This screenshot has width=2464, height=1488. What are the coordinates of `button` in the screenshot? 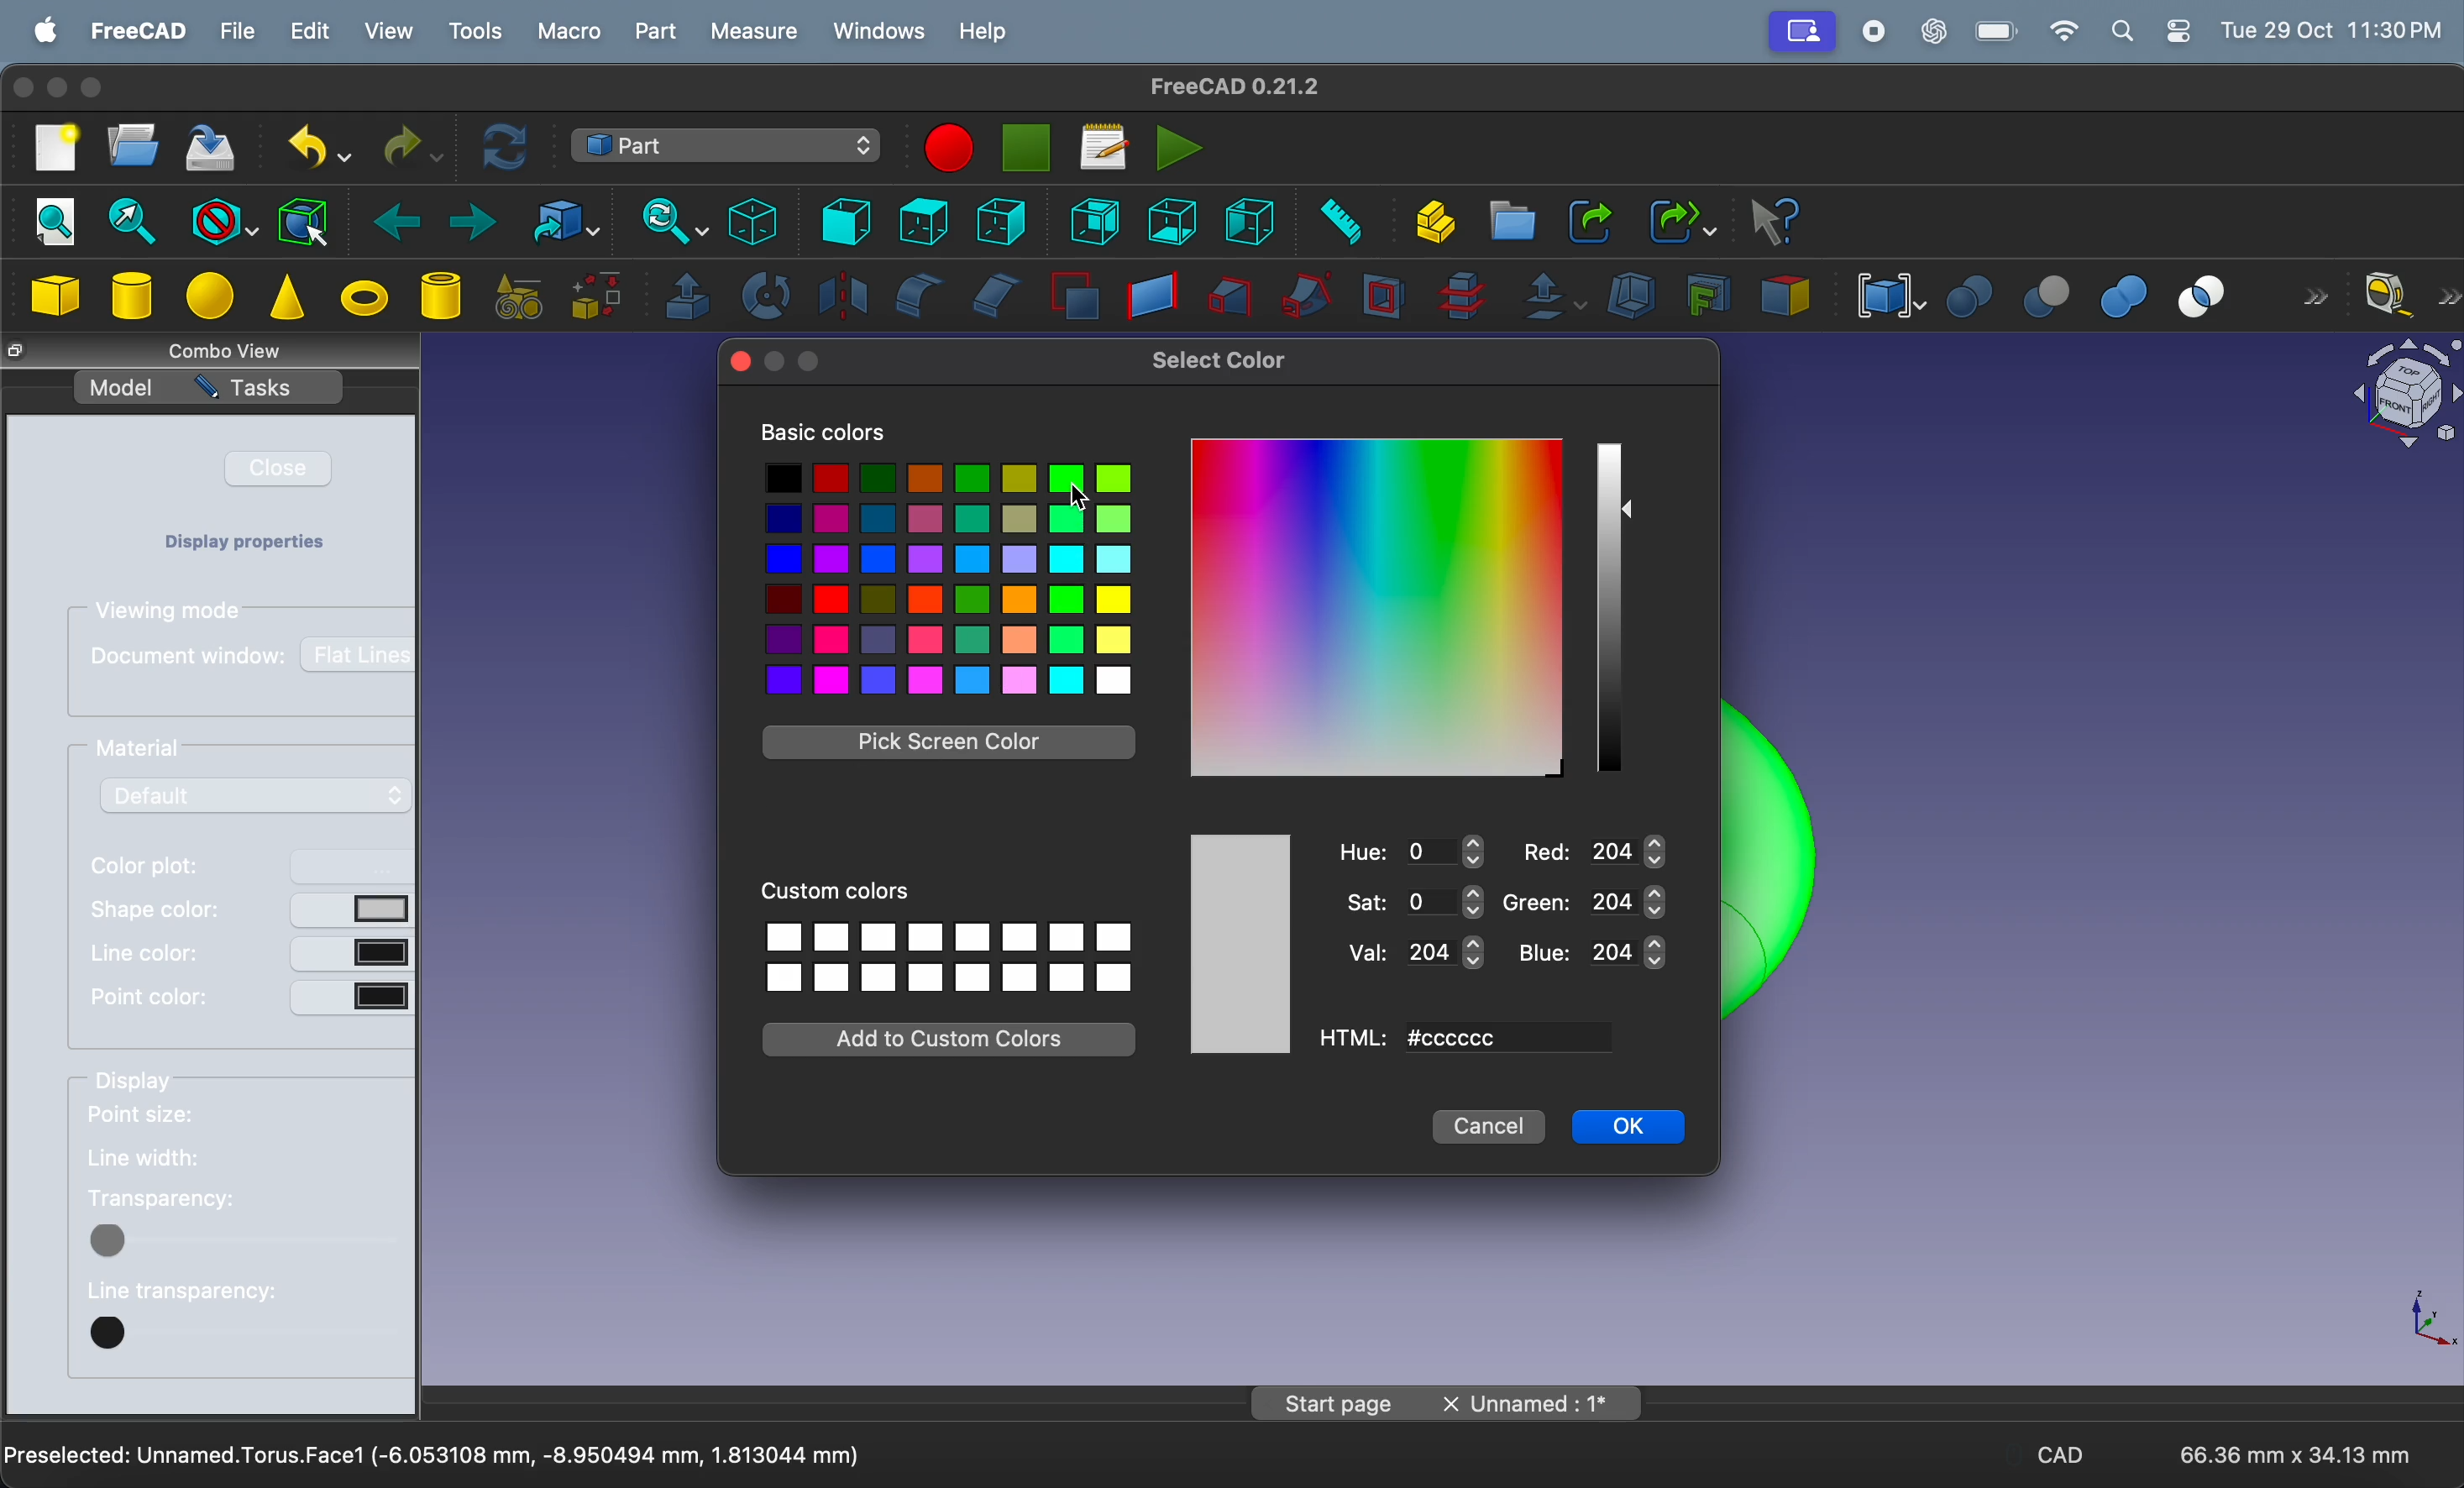 It's located at (1639, 508).